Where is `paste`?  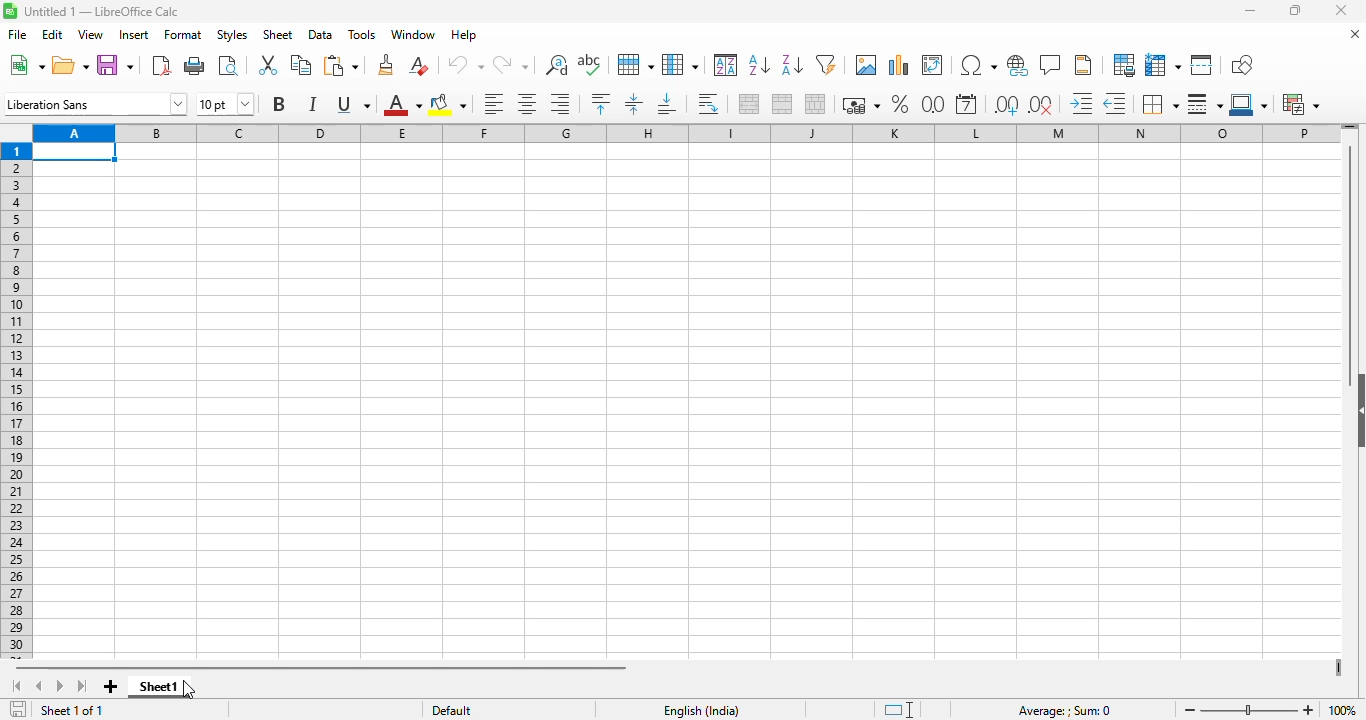
paste is located at coordinates (342, 65).